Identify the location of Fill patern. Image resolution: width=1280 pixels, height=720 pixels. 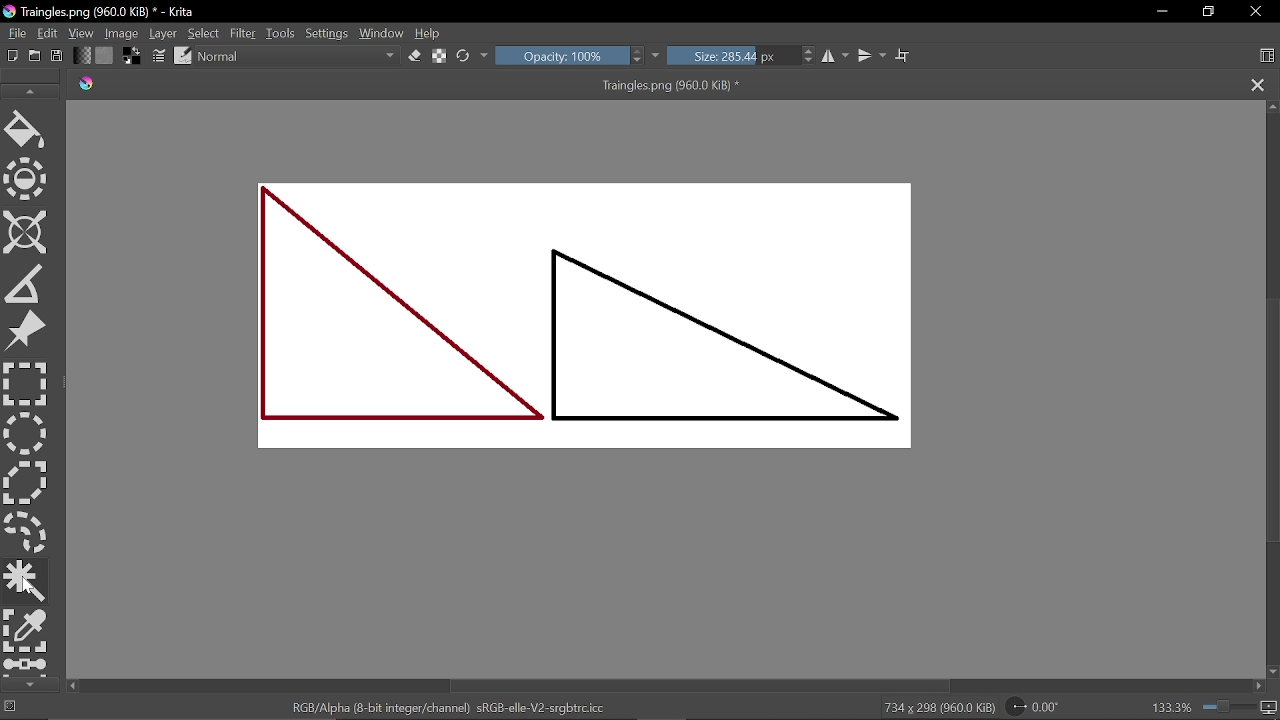
(105, 56).